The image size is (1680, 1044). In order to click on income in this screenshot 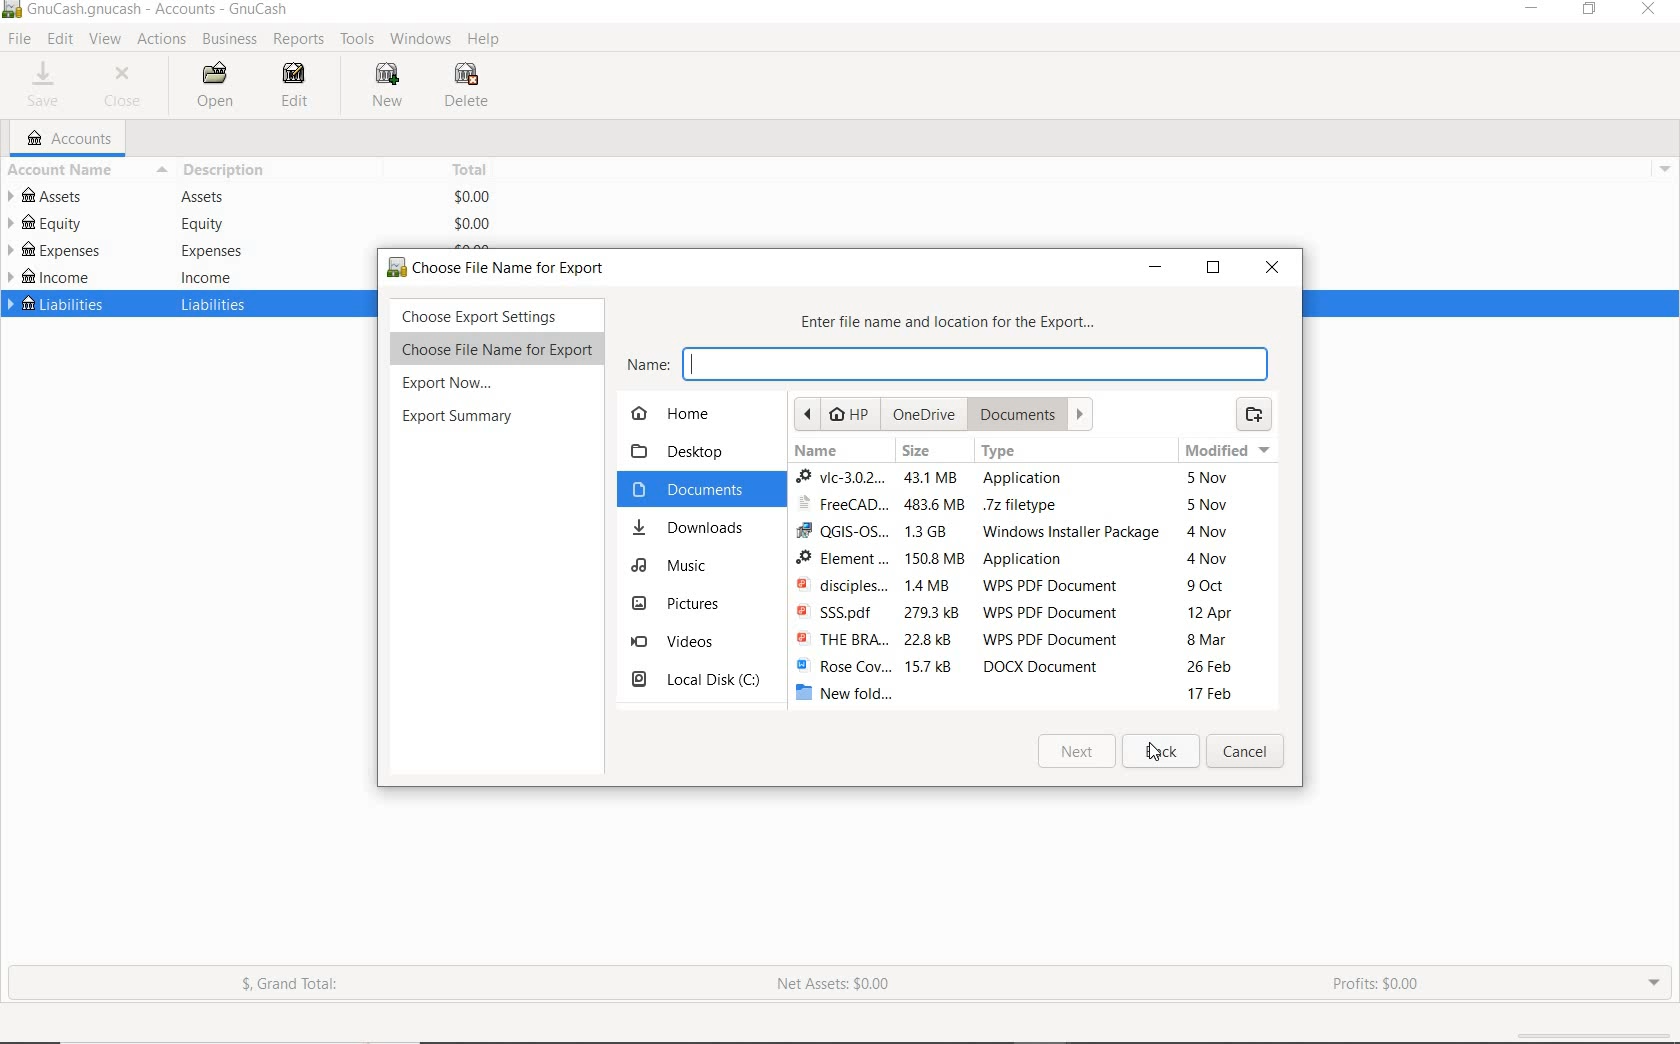, I will do `click(205, 276)`.